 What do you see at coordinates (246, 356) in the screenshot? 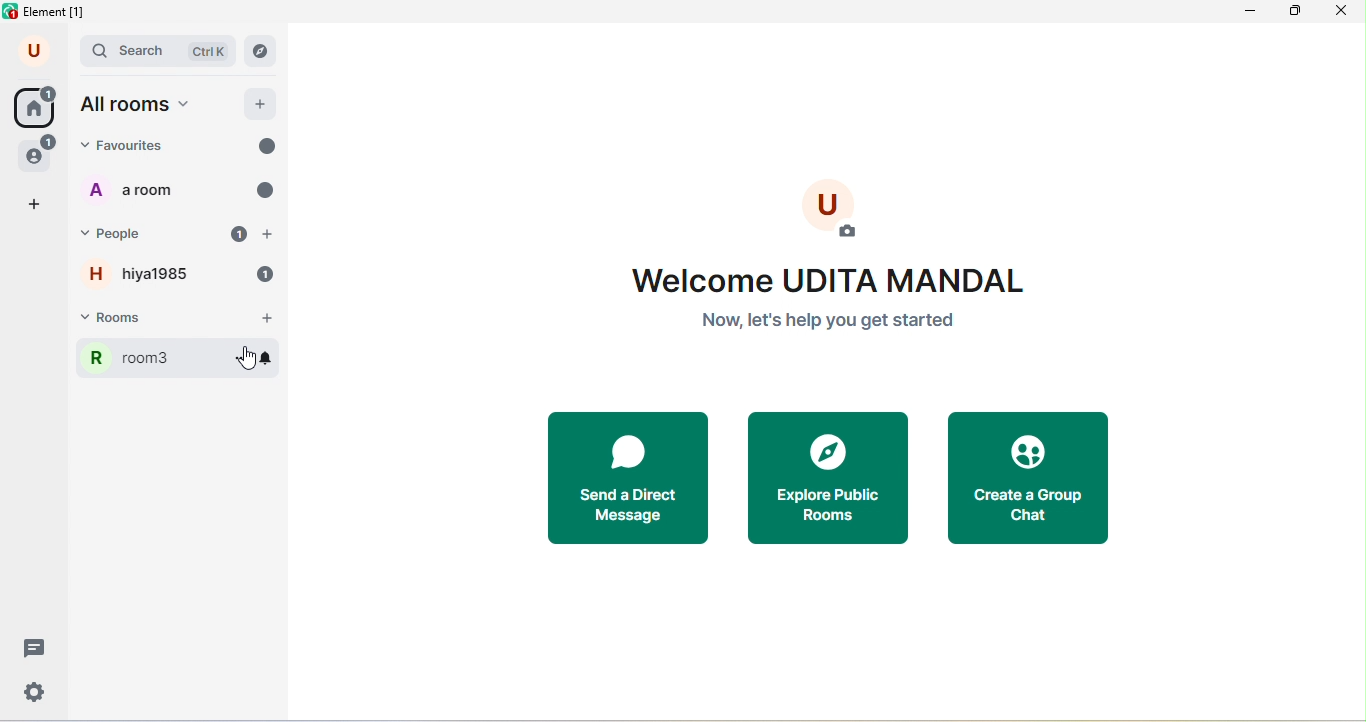
I see `cursor` at bounding box center [246, 356].